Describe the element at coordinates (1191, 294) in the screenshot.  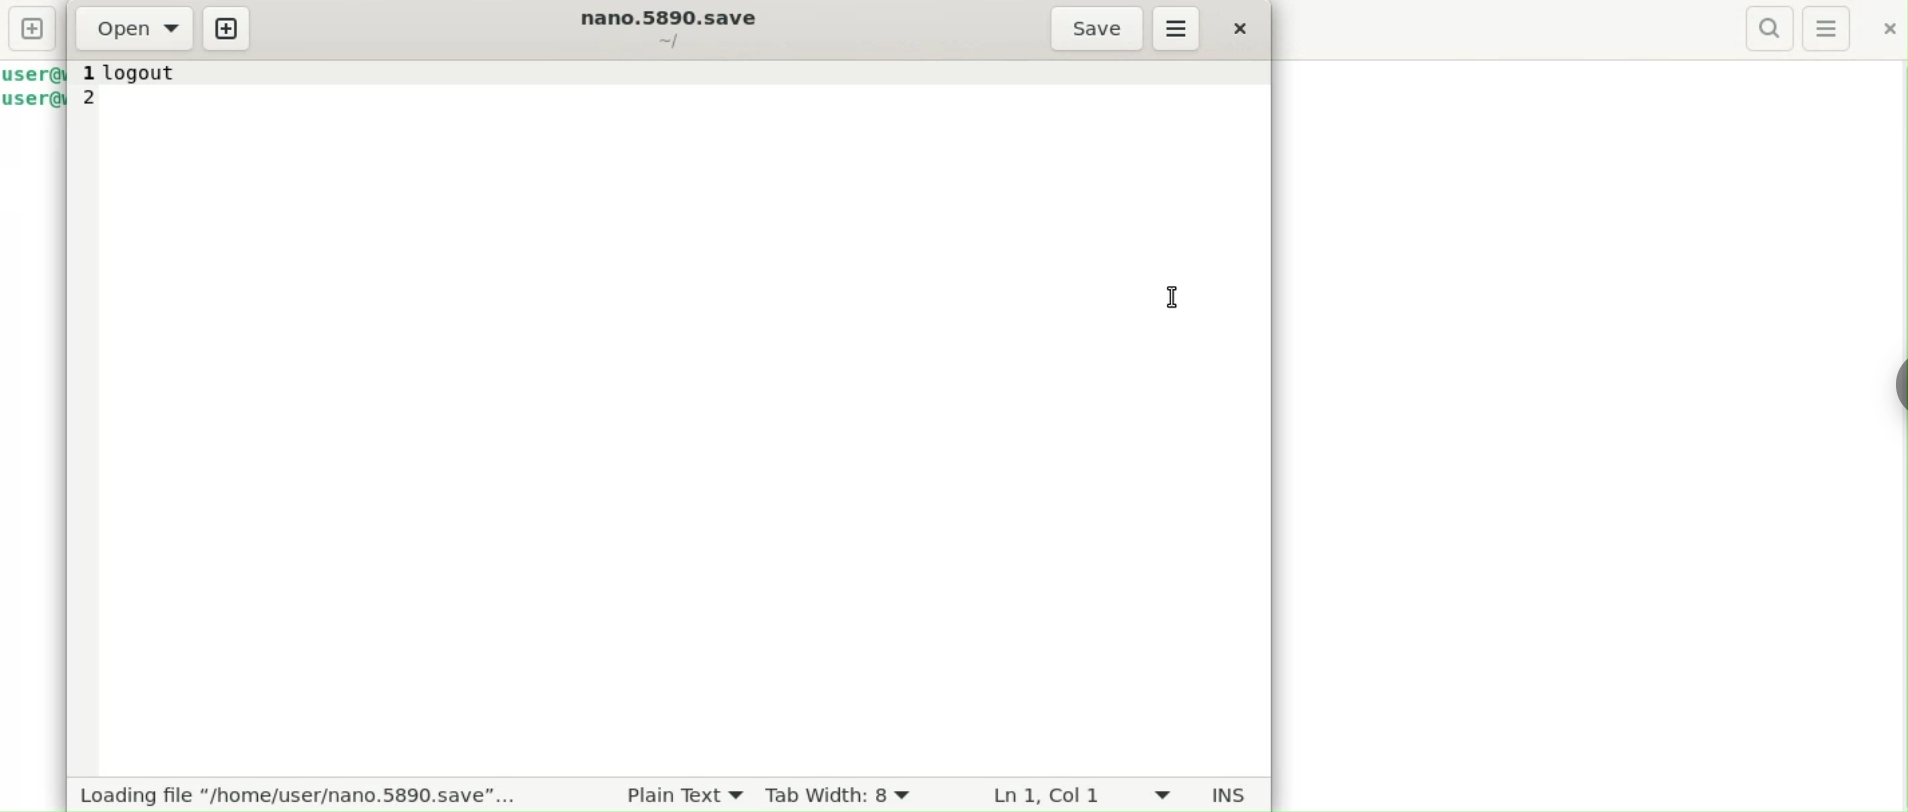
I see `Cursor` at that location.